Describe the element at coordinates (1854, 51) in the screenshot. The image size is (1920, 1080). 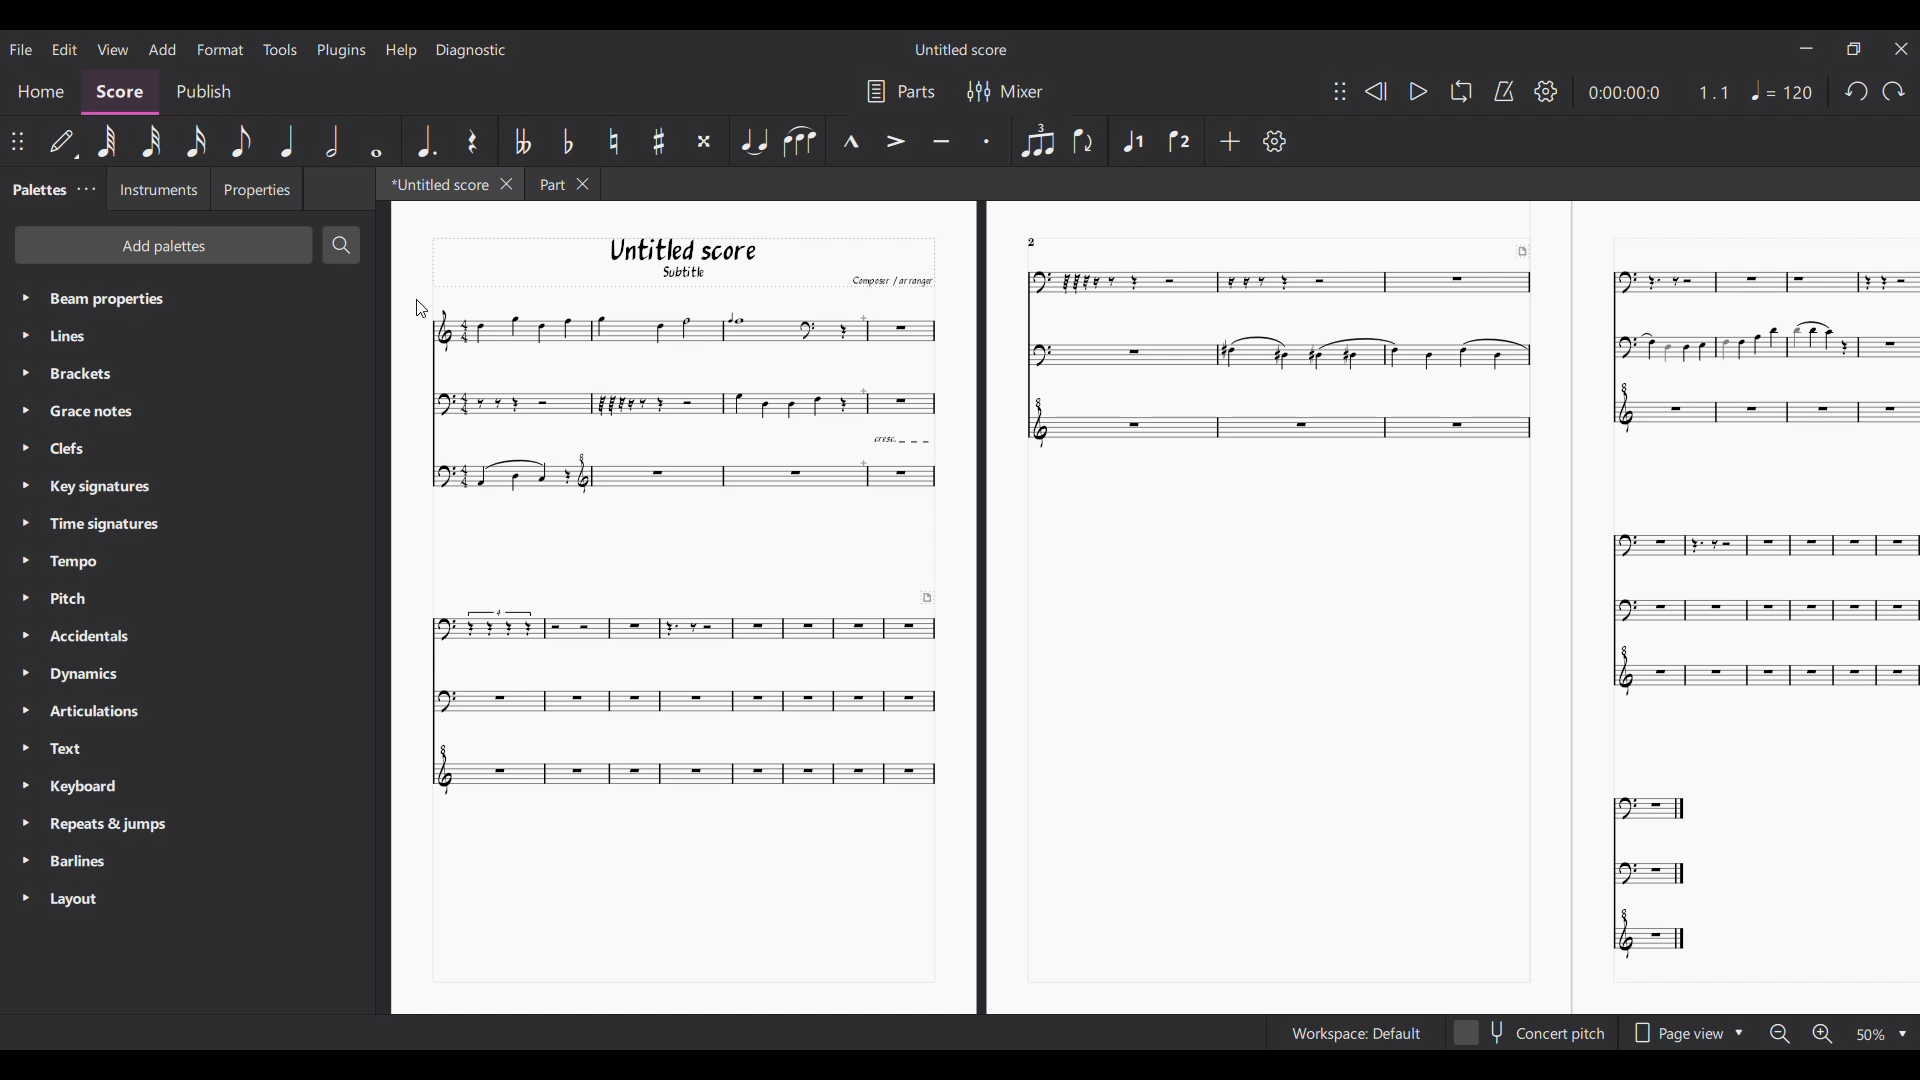
I see `Maximize` at that location.